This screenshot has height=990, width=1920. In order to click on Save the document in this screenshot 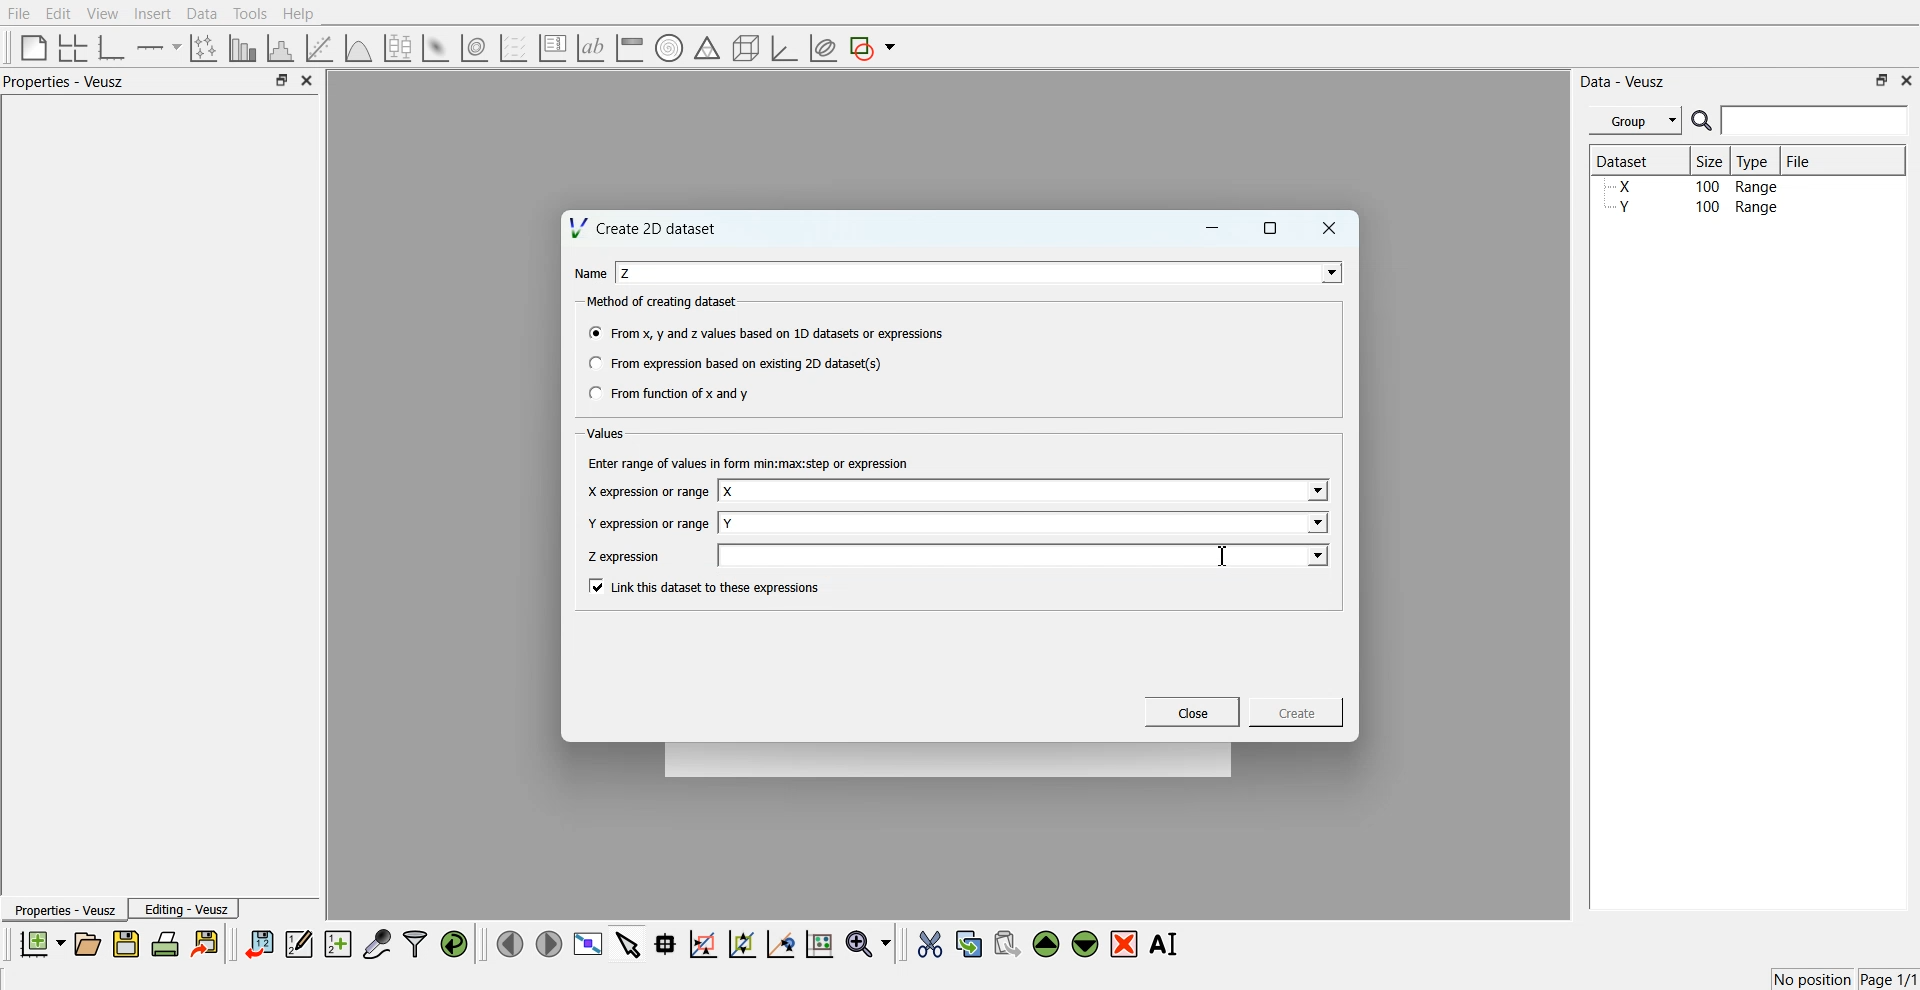, I will do `click(126, 943)`.